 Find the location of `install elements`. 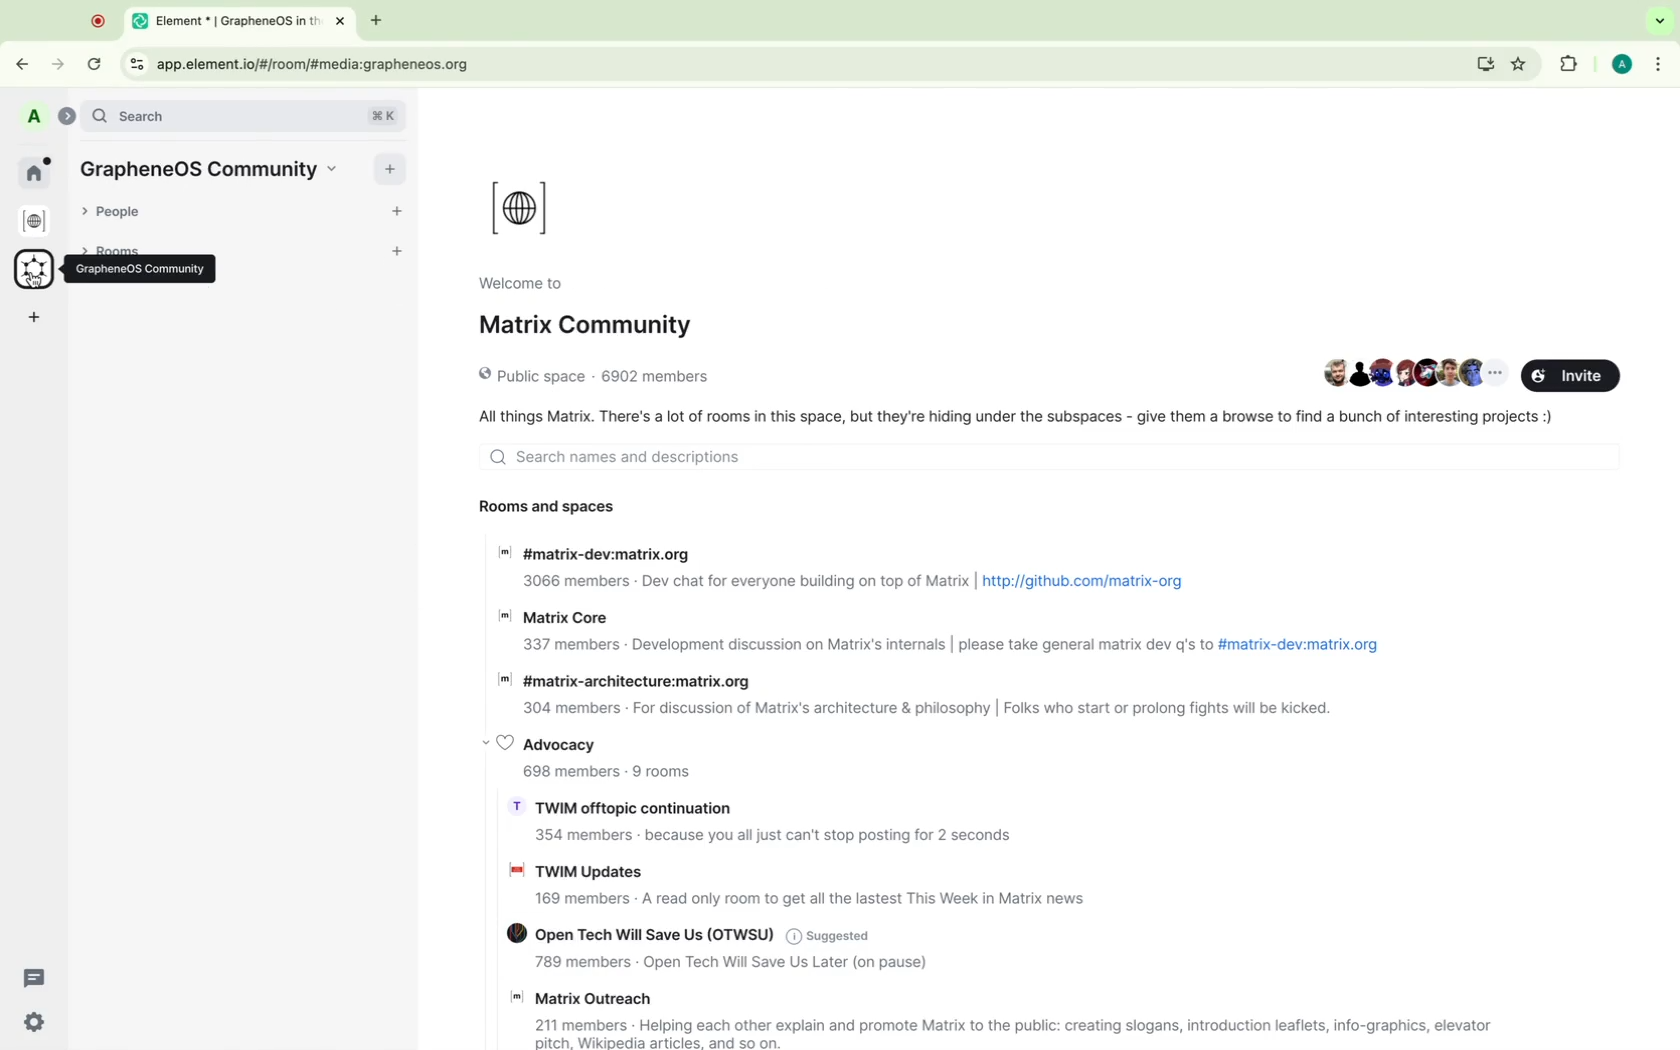

install elements is located at coordinates (1486, 66).